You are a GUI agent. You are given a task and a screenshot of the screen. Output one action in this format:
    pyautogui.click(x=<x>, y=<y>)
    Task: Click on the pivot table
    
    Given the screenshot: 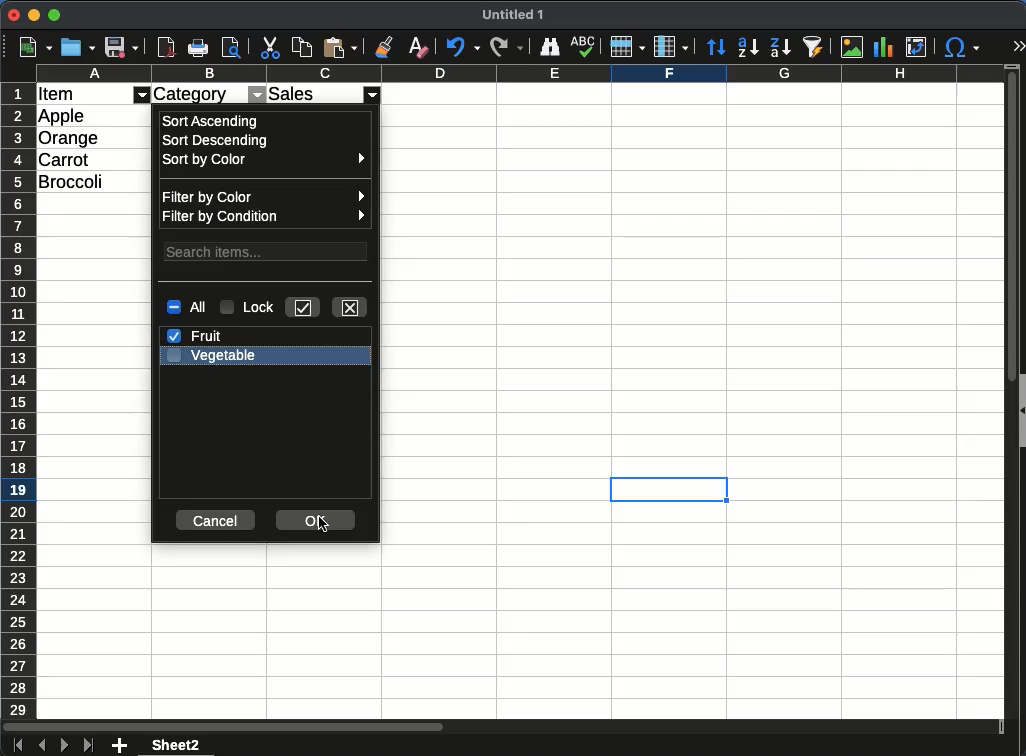 What is the action you would take?
    pyautogui.click(x=920, y=44)
    